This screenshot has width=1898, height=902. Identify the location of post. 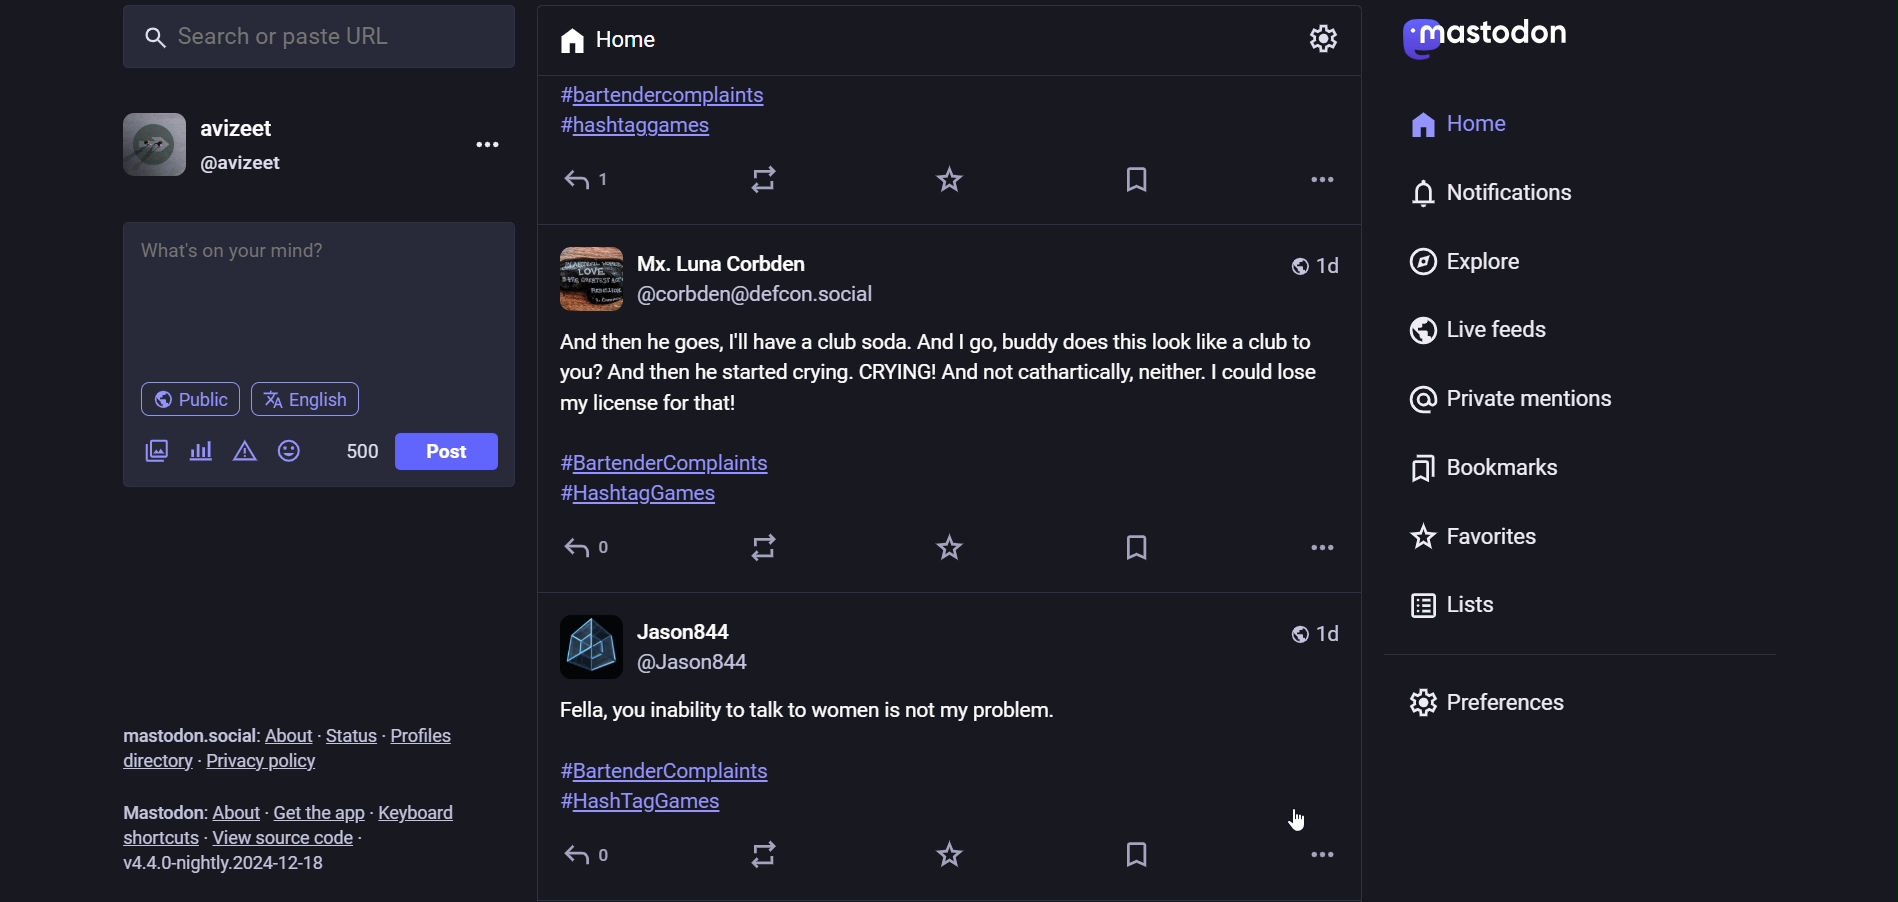
(447, 450).